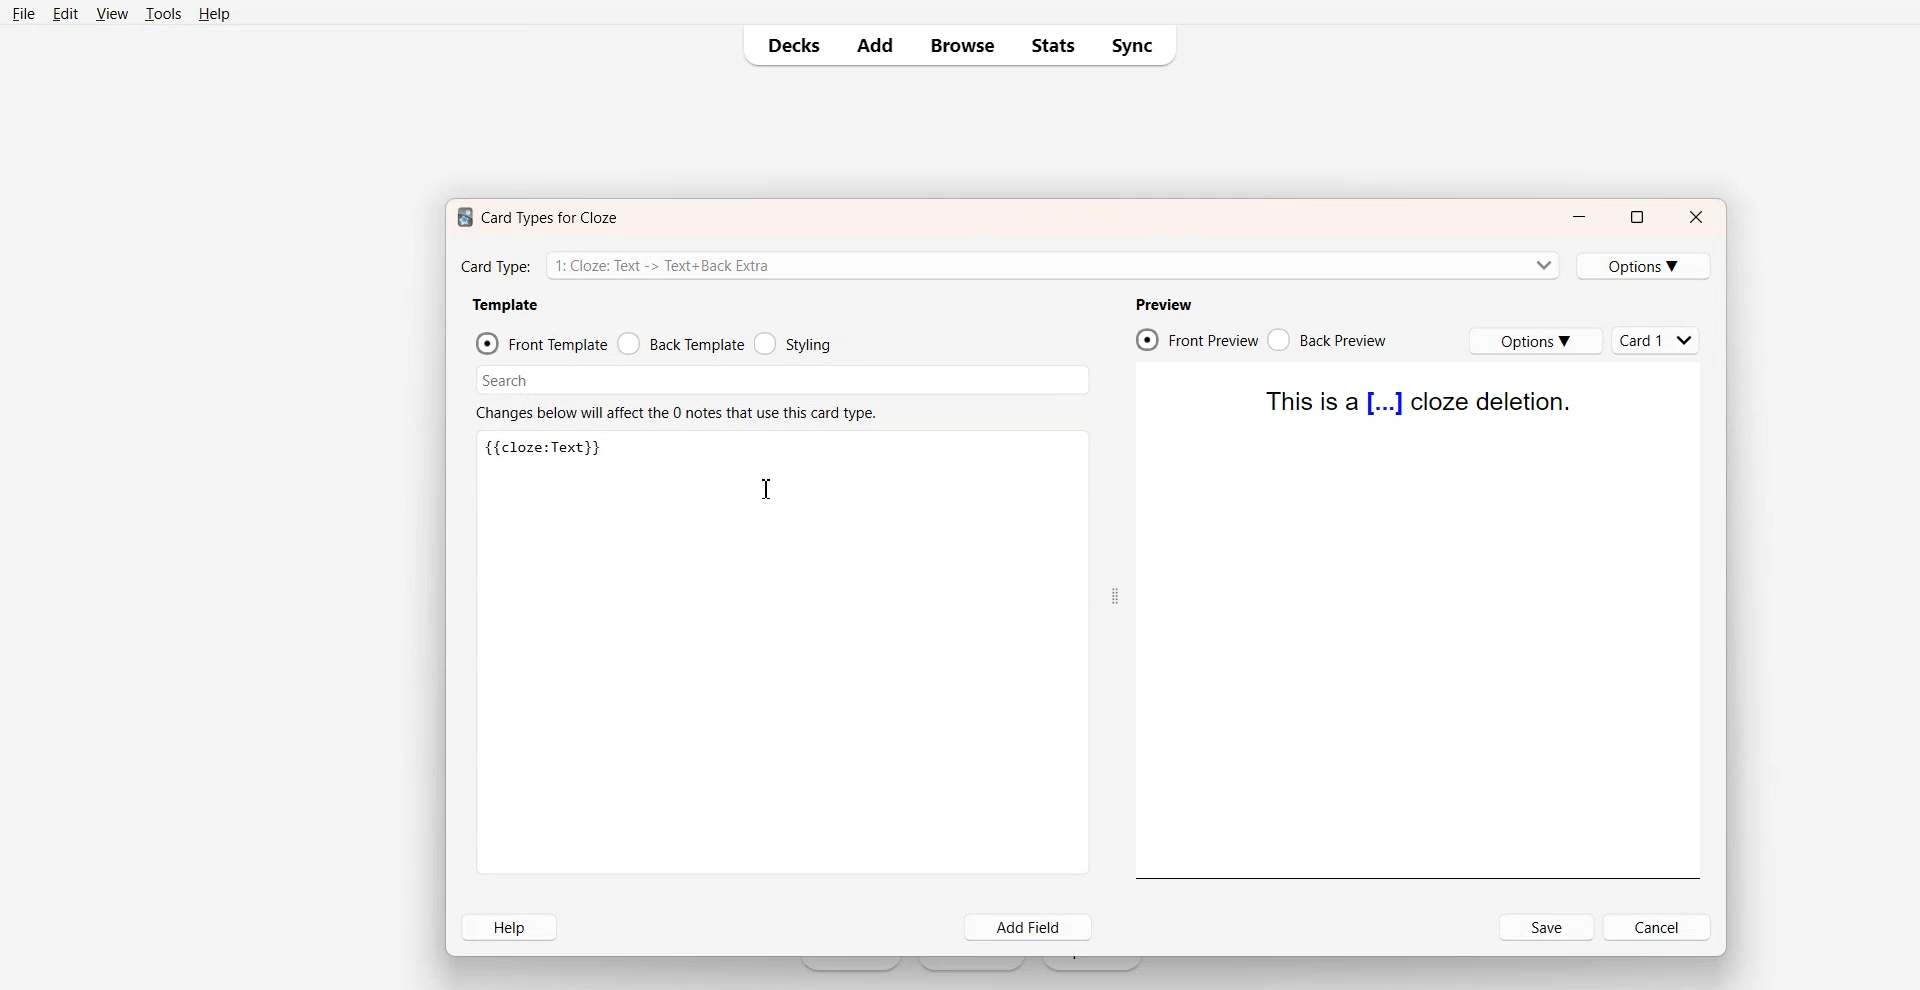  I want to click on Text 4, so click(1420, 402).